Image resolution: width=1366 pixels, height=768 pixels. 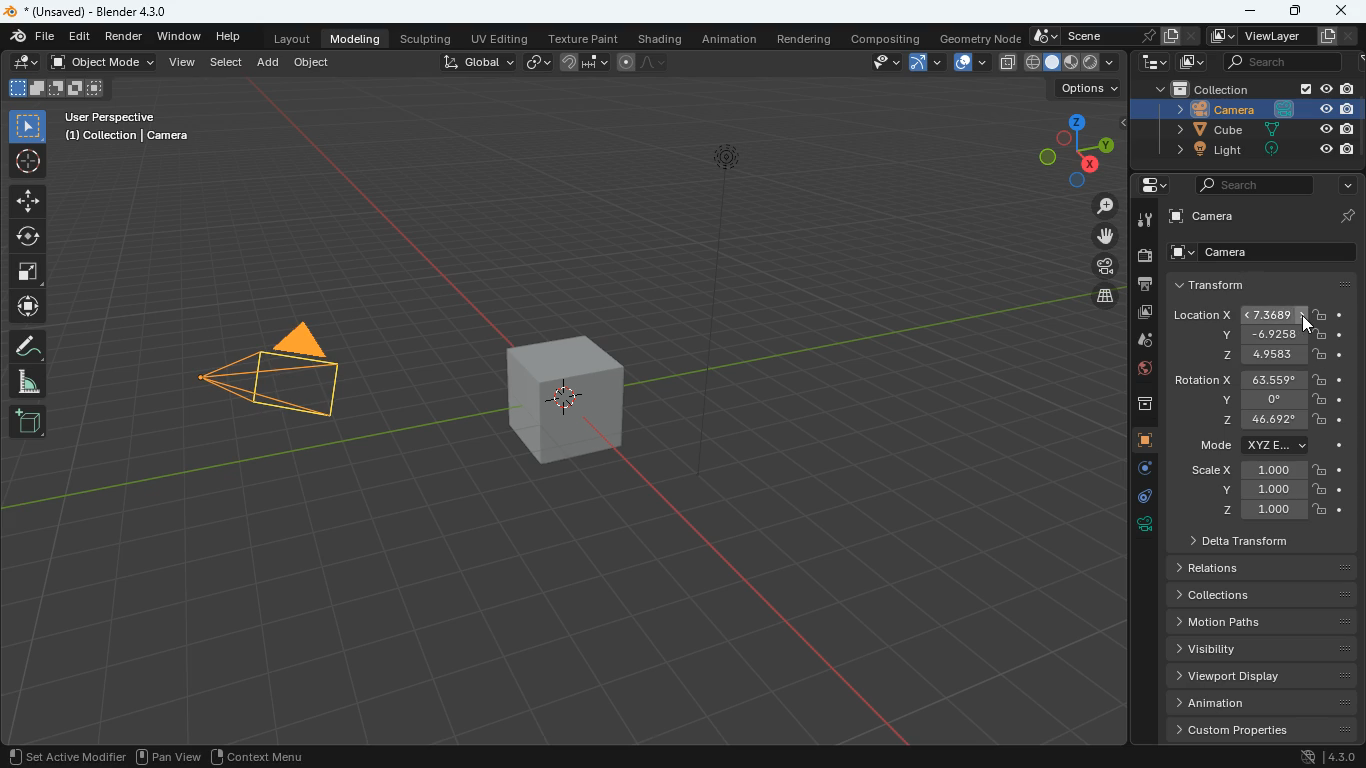 I want to click on camera, so click(x=1142, y=256).